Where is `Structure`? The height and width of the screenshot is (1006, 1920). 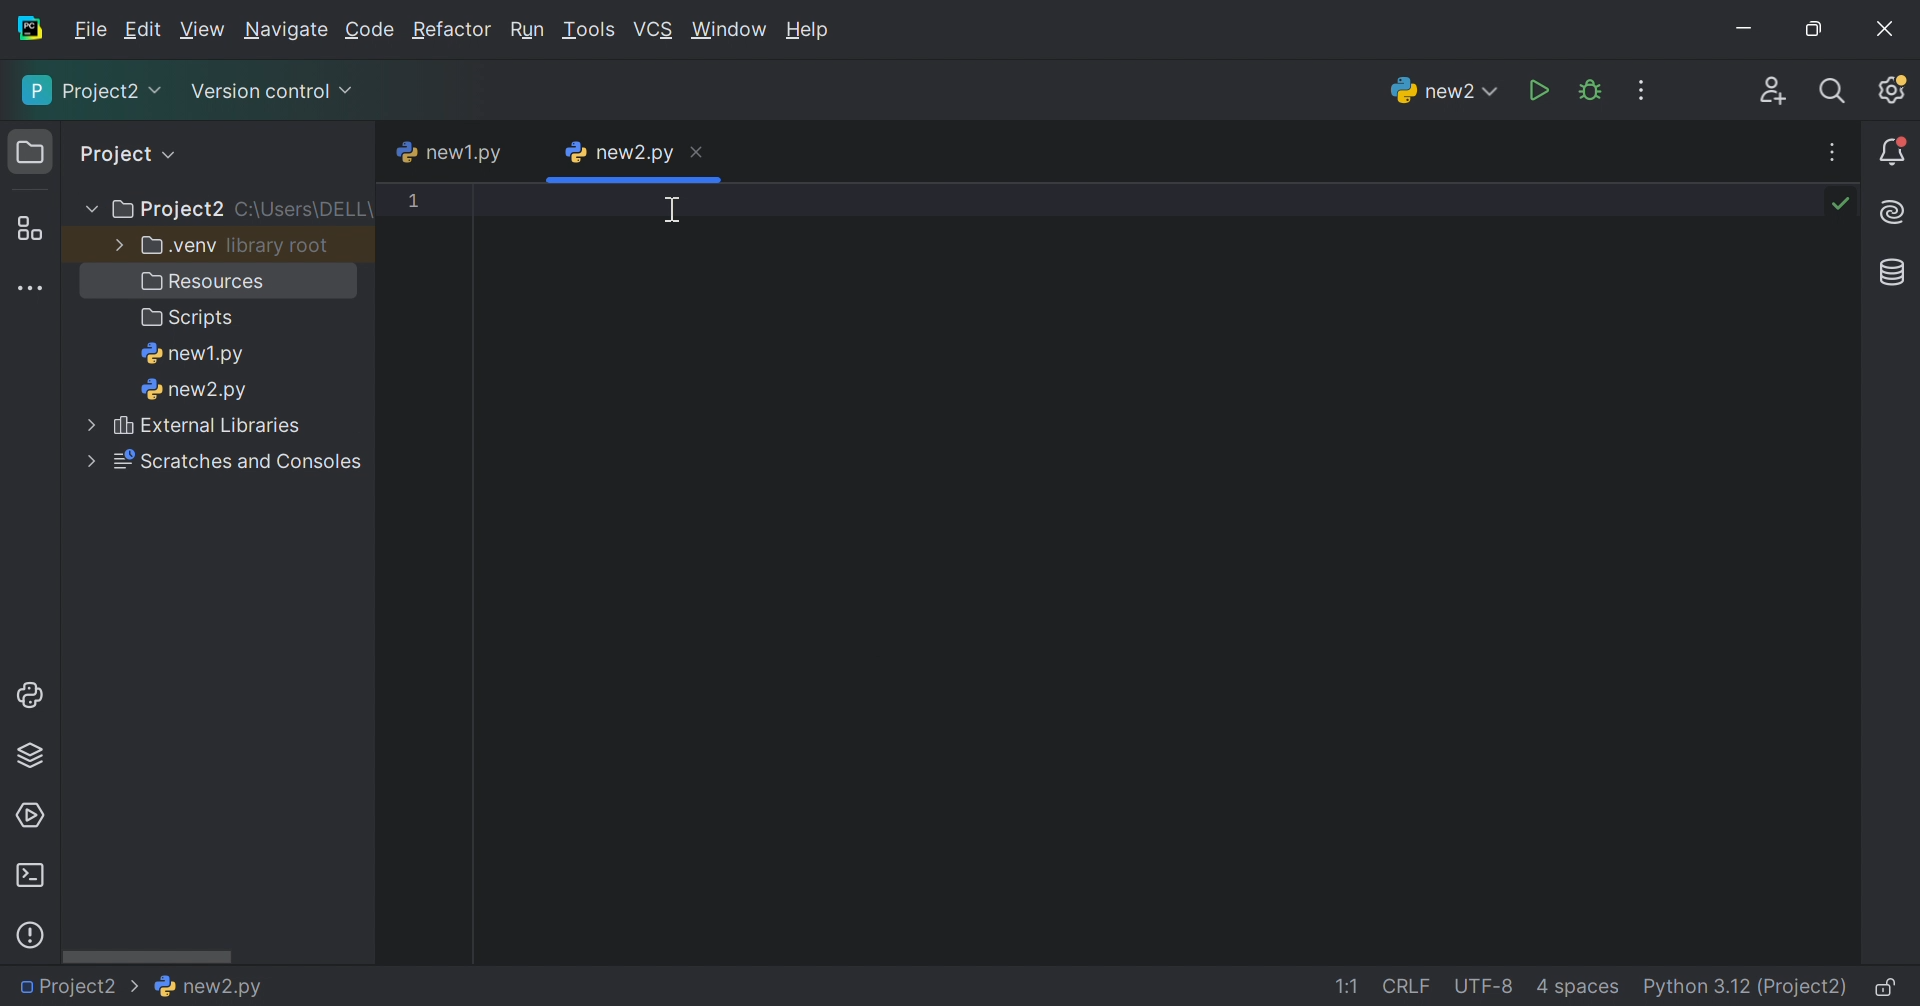 Structure is located at coordinates (31, 230).